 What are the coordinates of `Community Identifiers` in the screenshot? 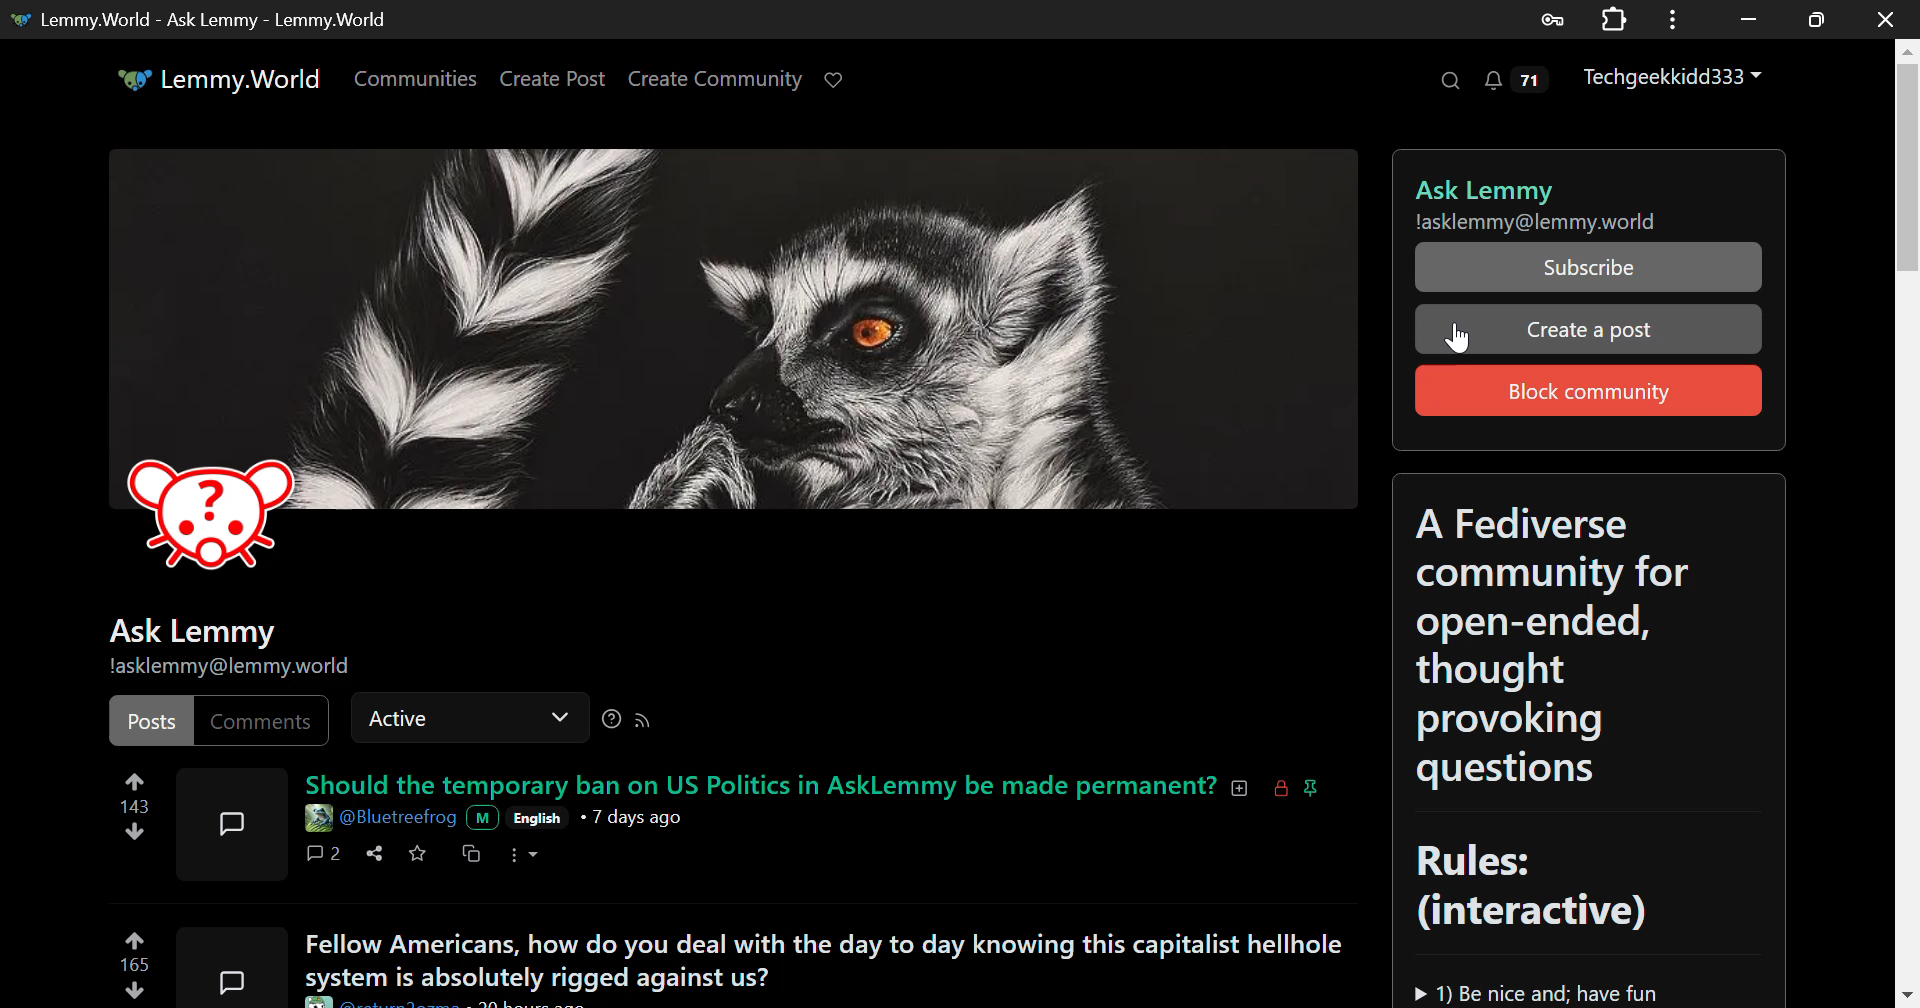 It's located at (234, 649).